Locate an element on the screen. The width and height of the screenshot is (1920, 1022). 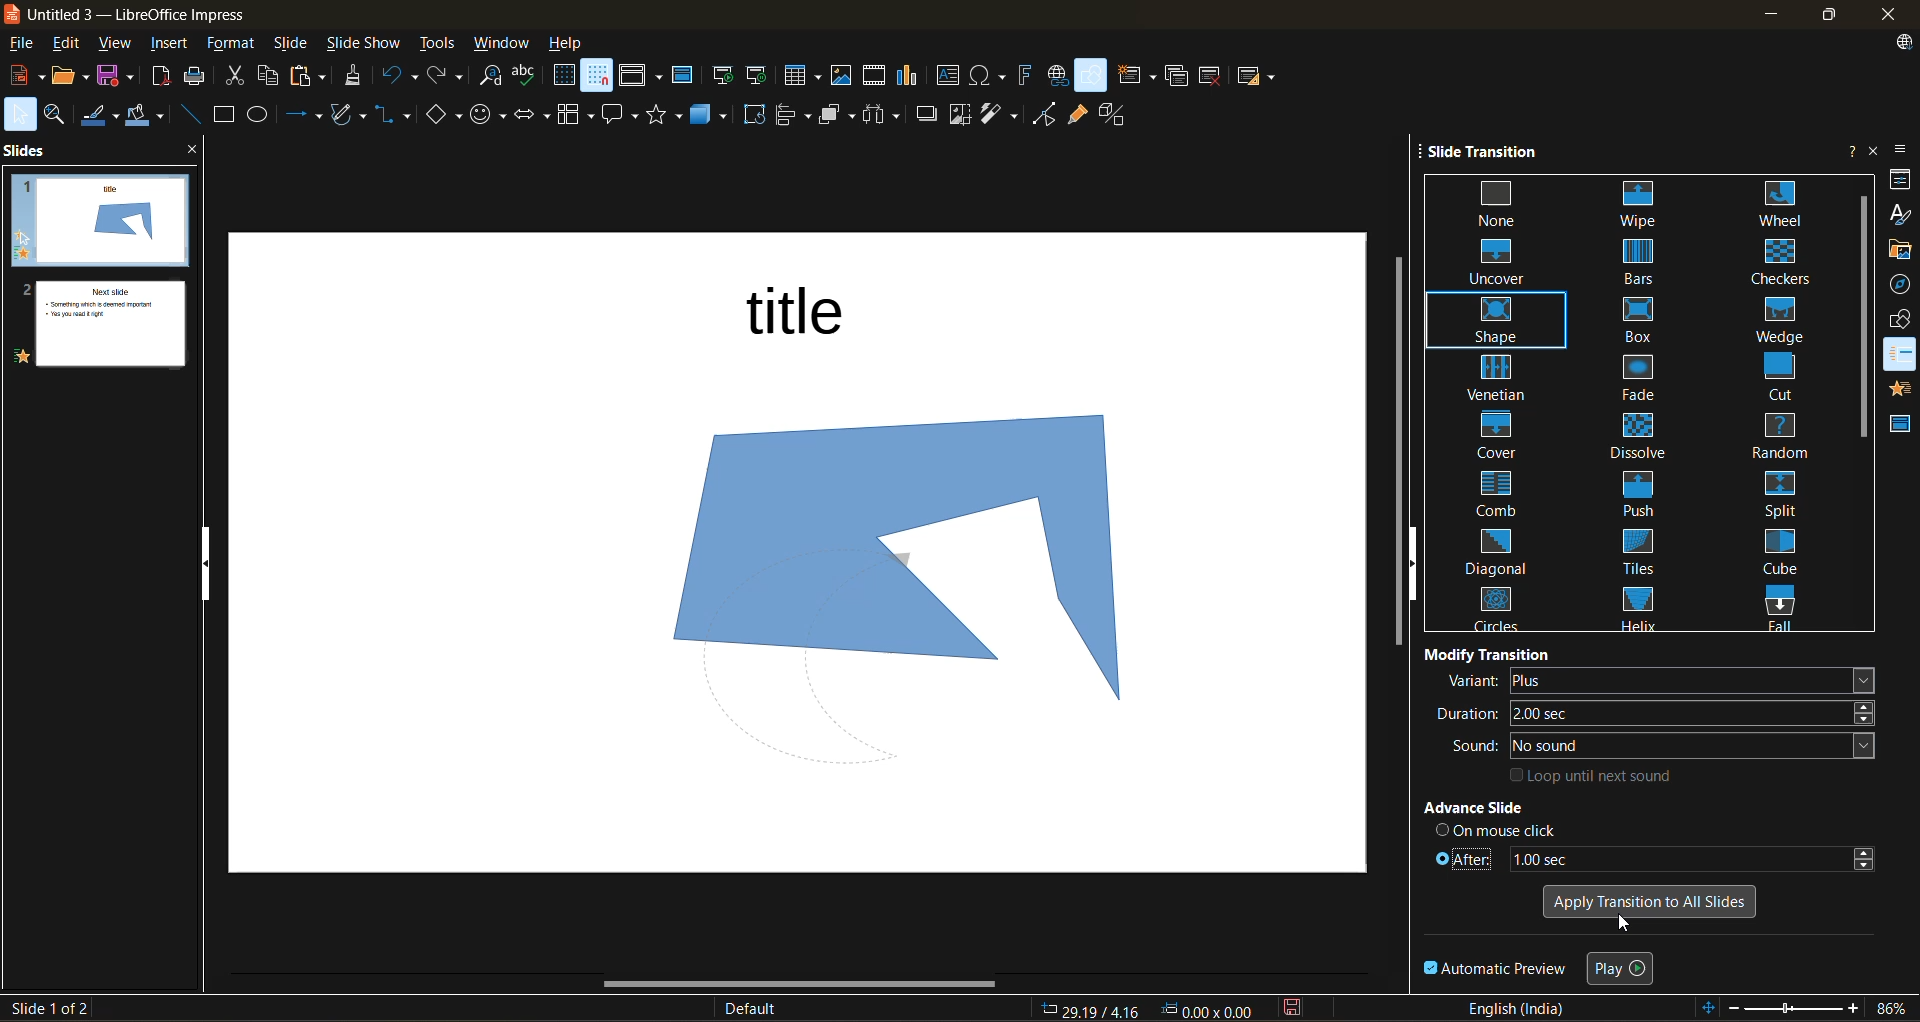
vertical scroll bar is located at coordinates (1860, 317).